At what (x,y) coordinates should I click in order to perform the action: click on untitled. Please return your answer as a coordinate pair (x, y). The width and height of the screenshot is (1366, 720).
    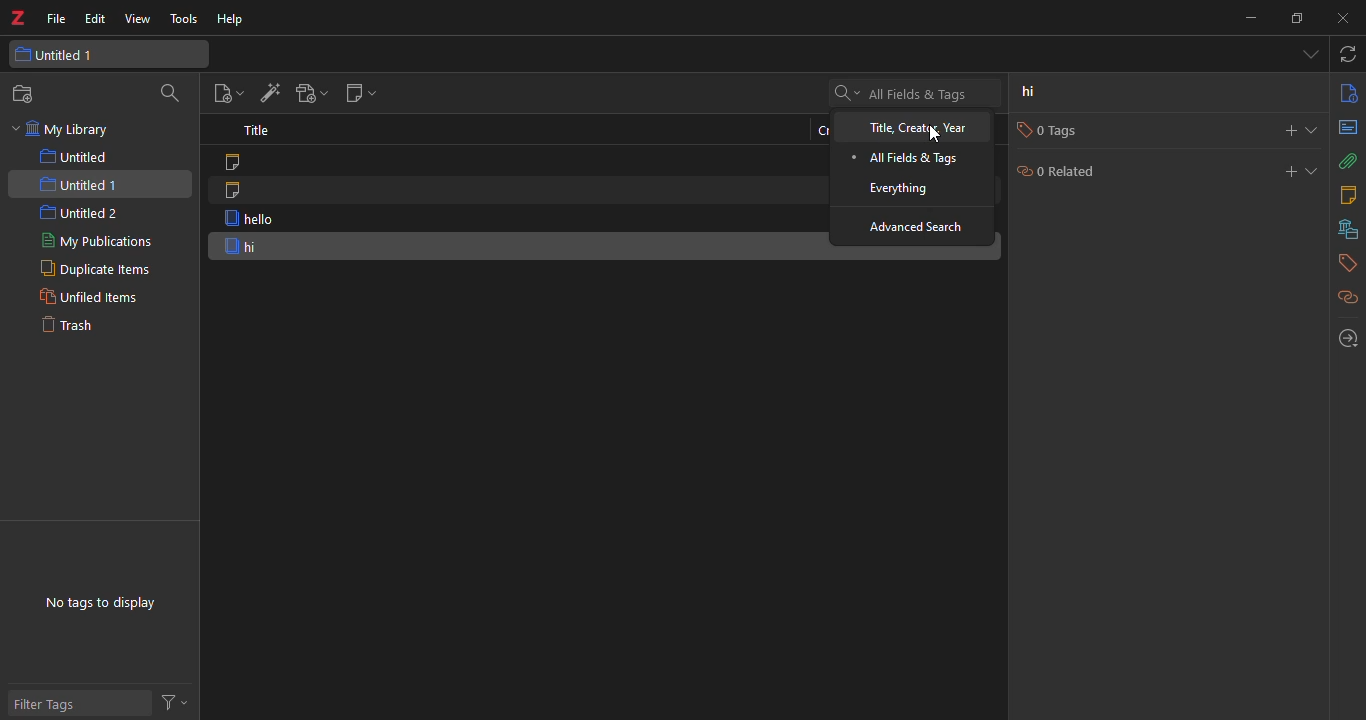
    Looking at the image, I should click on (74, 155).